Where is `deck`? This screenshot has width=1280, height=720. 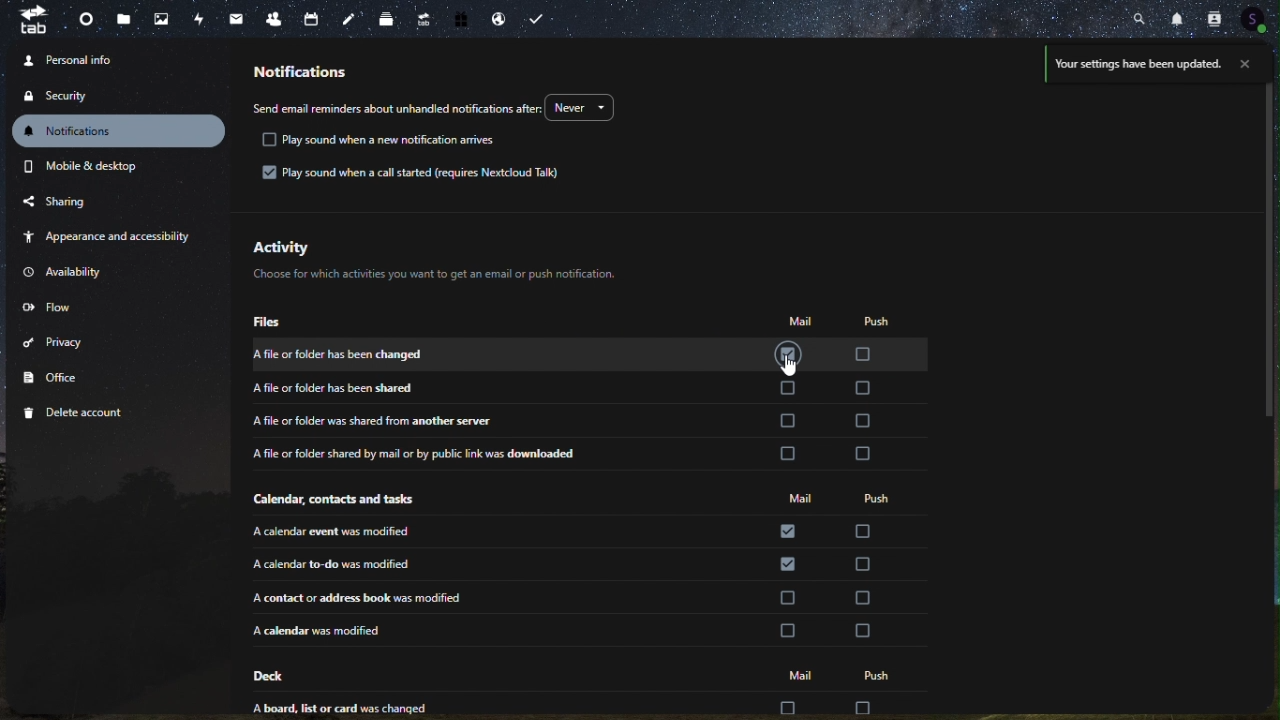 deck is located at coordinates (388, 18).